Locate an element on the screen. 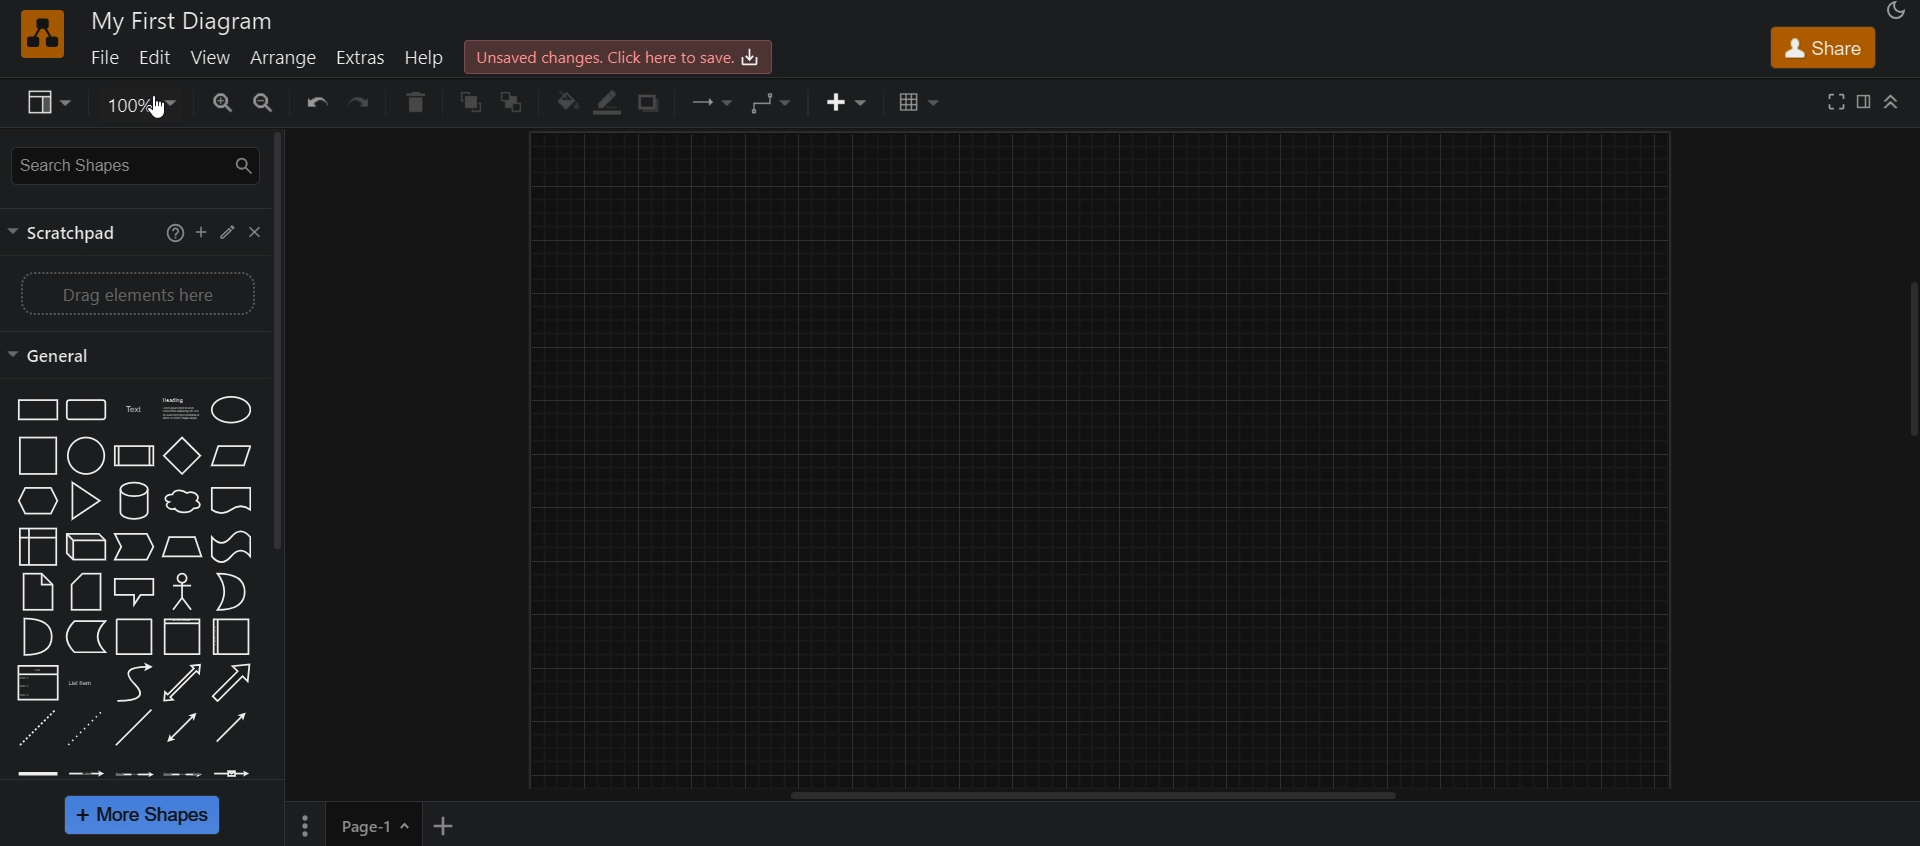 The width and height of the screenshot is (1920, 846). help is located at coordinates (174, 235).